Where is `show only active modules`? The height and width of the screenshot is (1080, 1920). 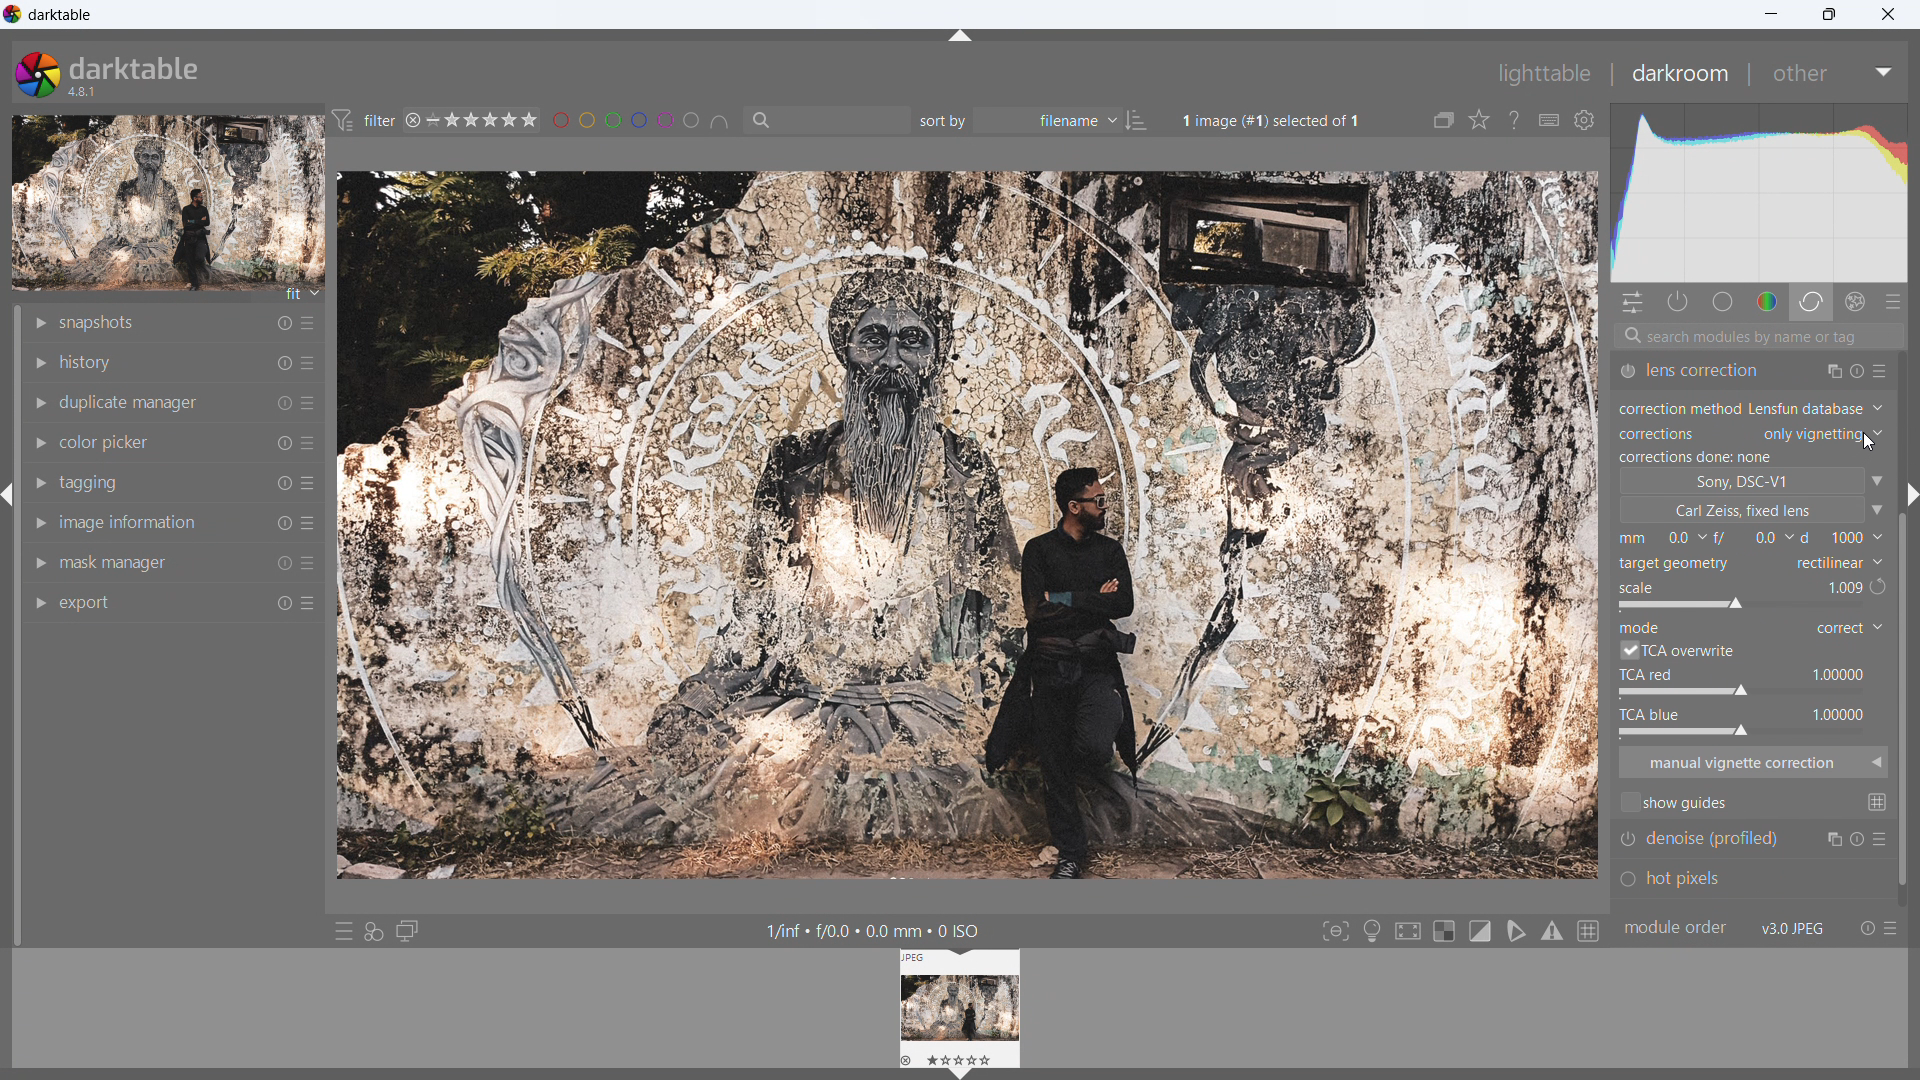
show only active modules is located at coordinates (1678, 303).